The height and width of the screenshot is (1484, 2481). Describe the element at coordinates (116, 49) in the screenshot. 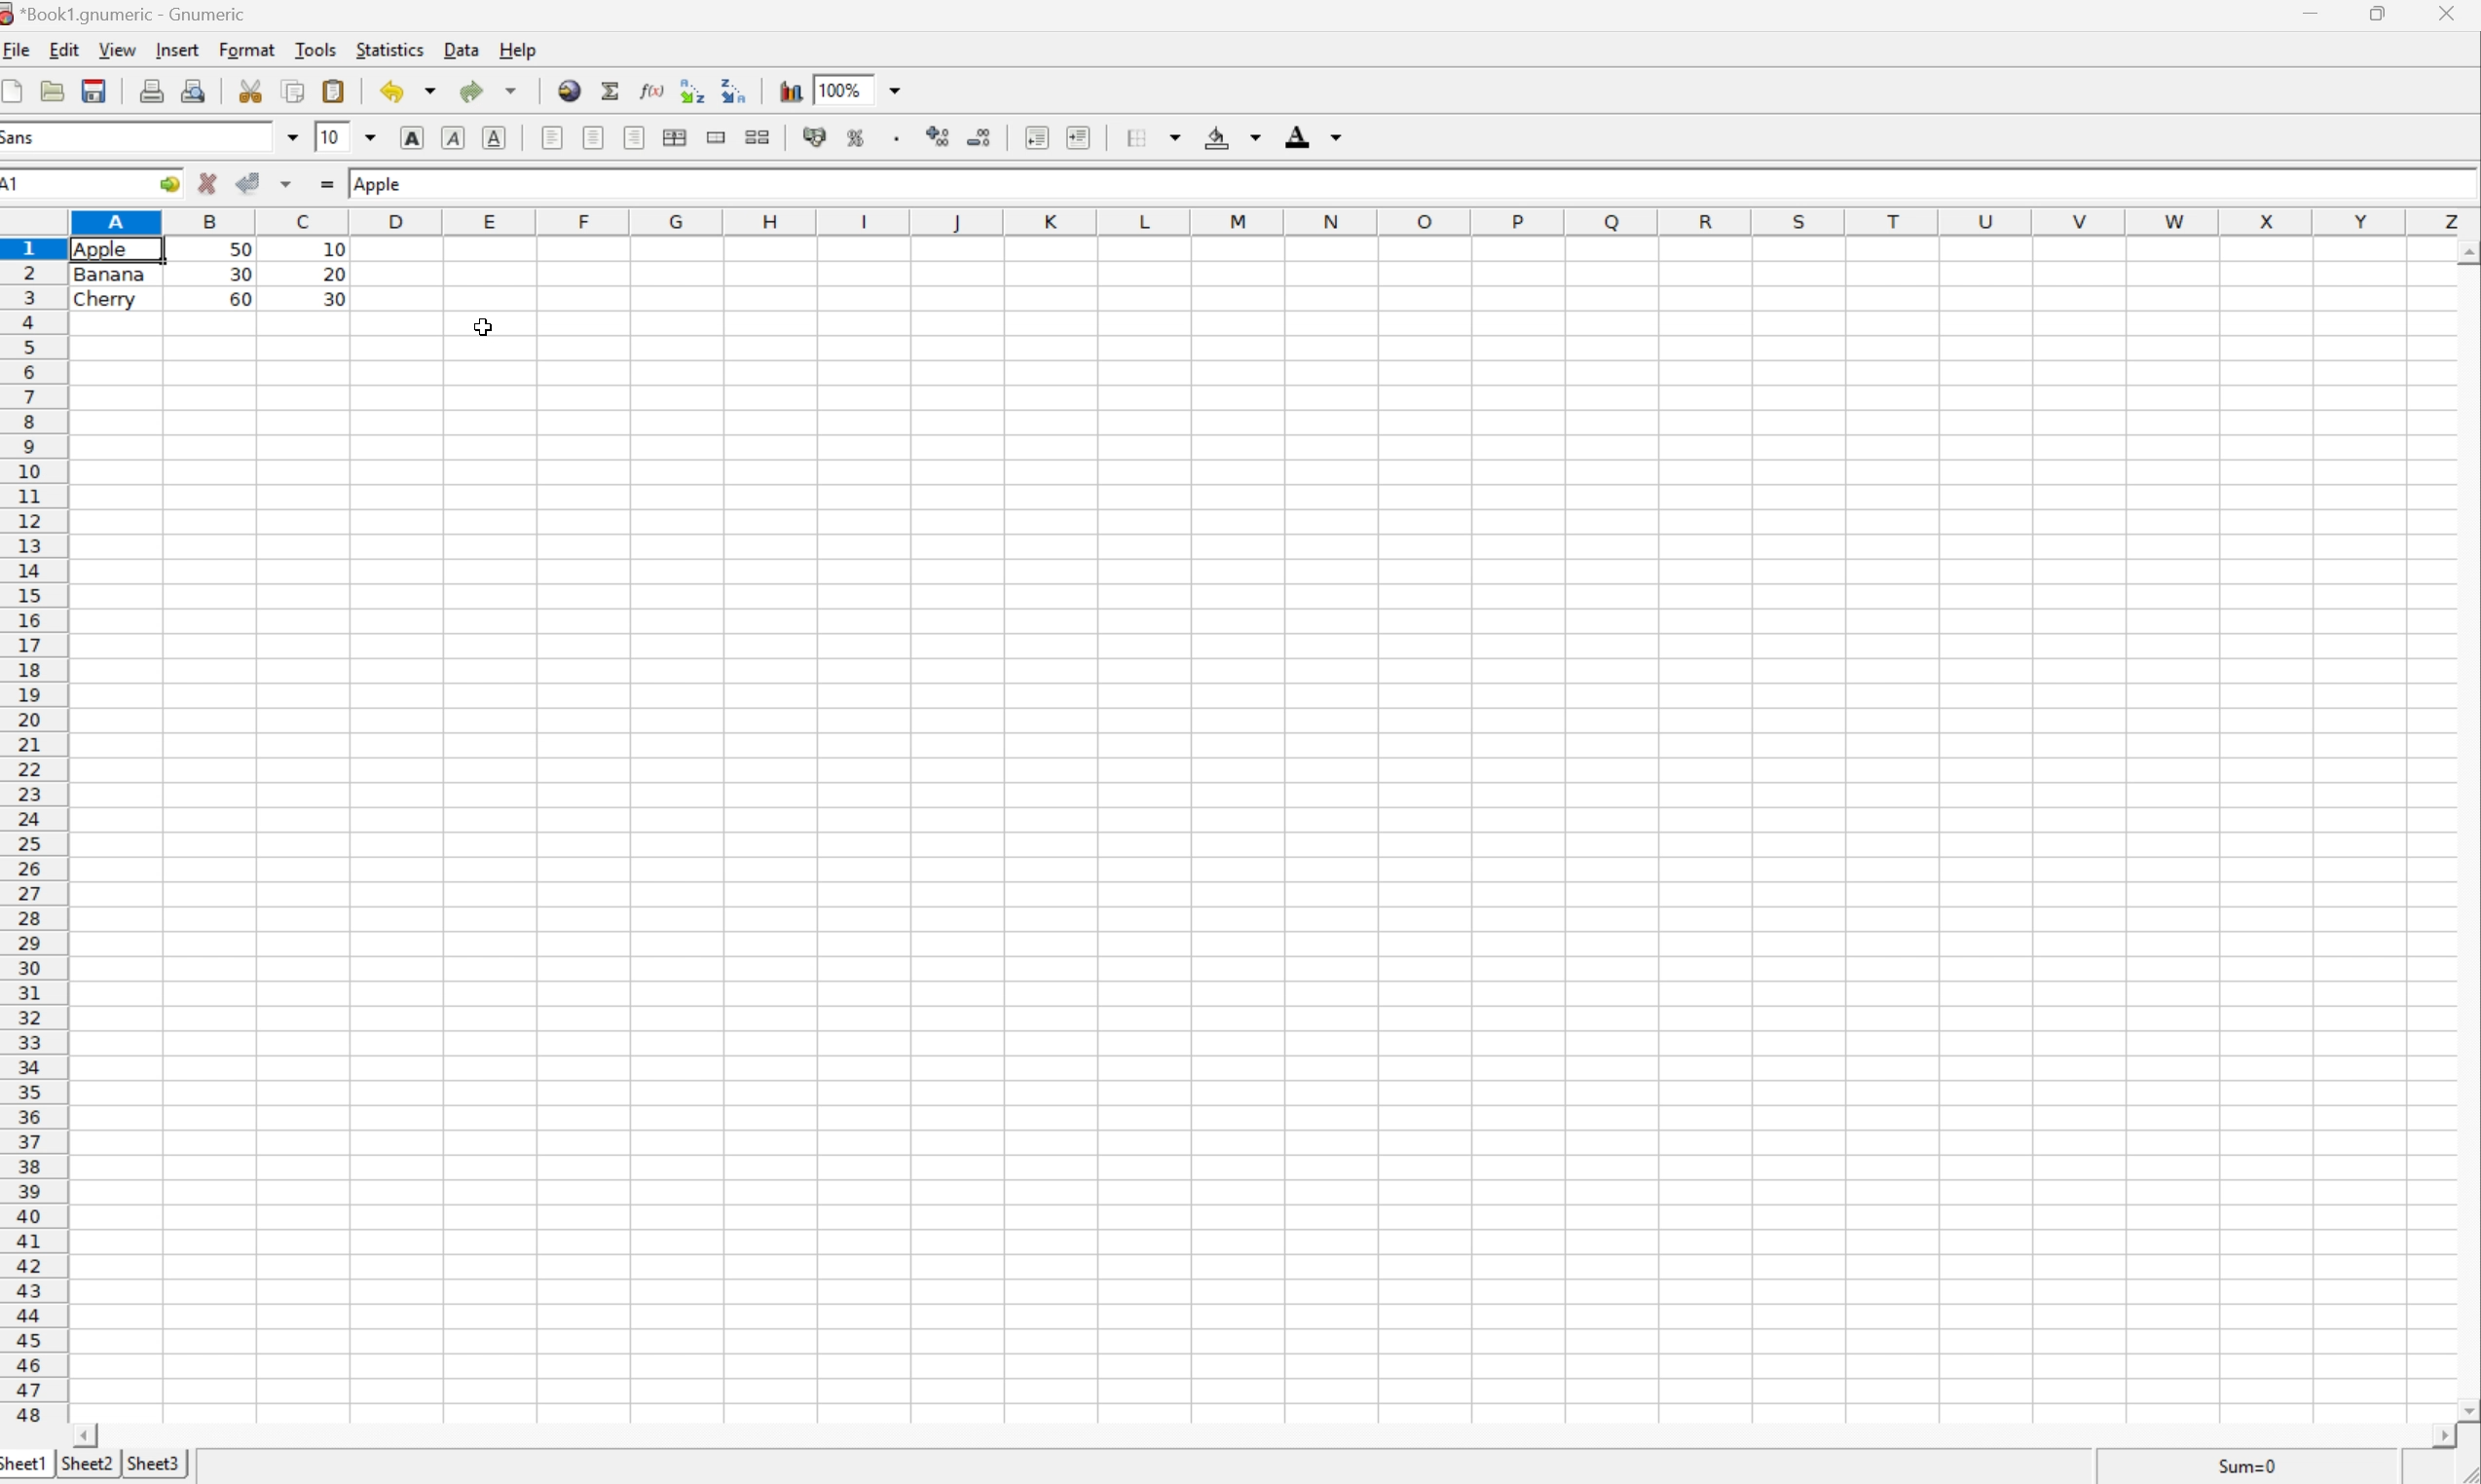

I see `view` at that location.